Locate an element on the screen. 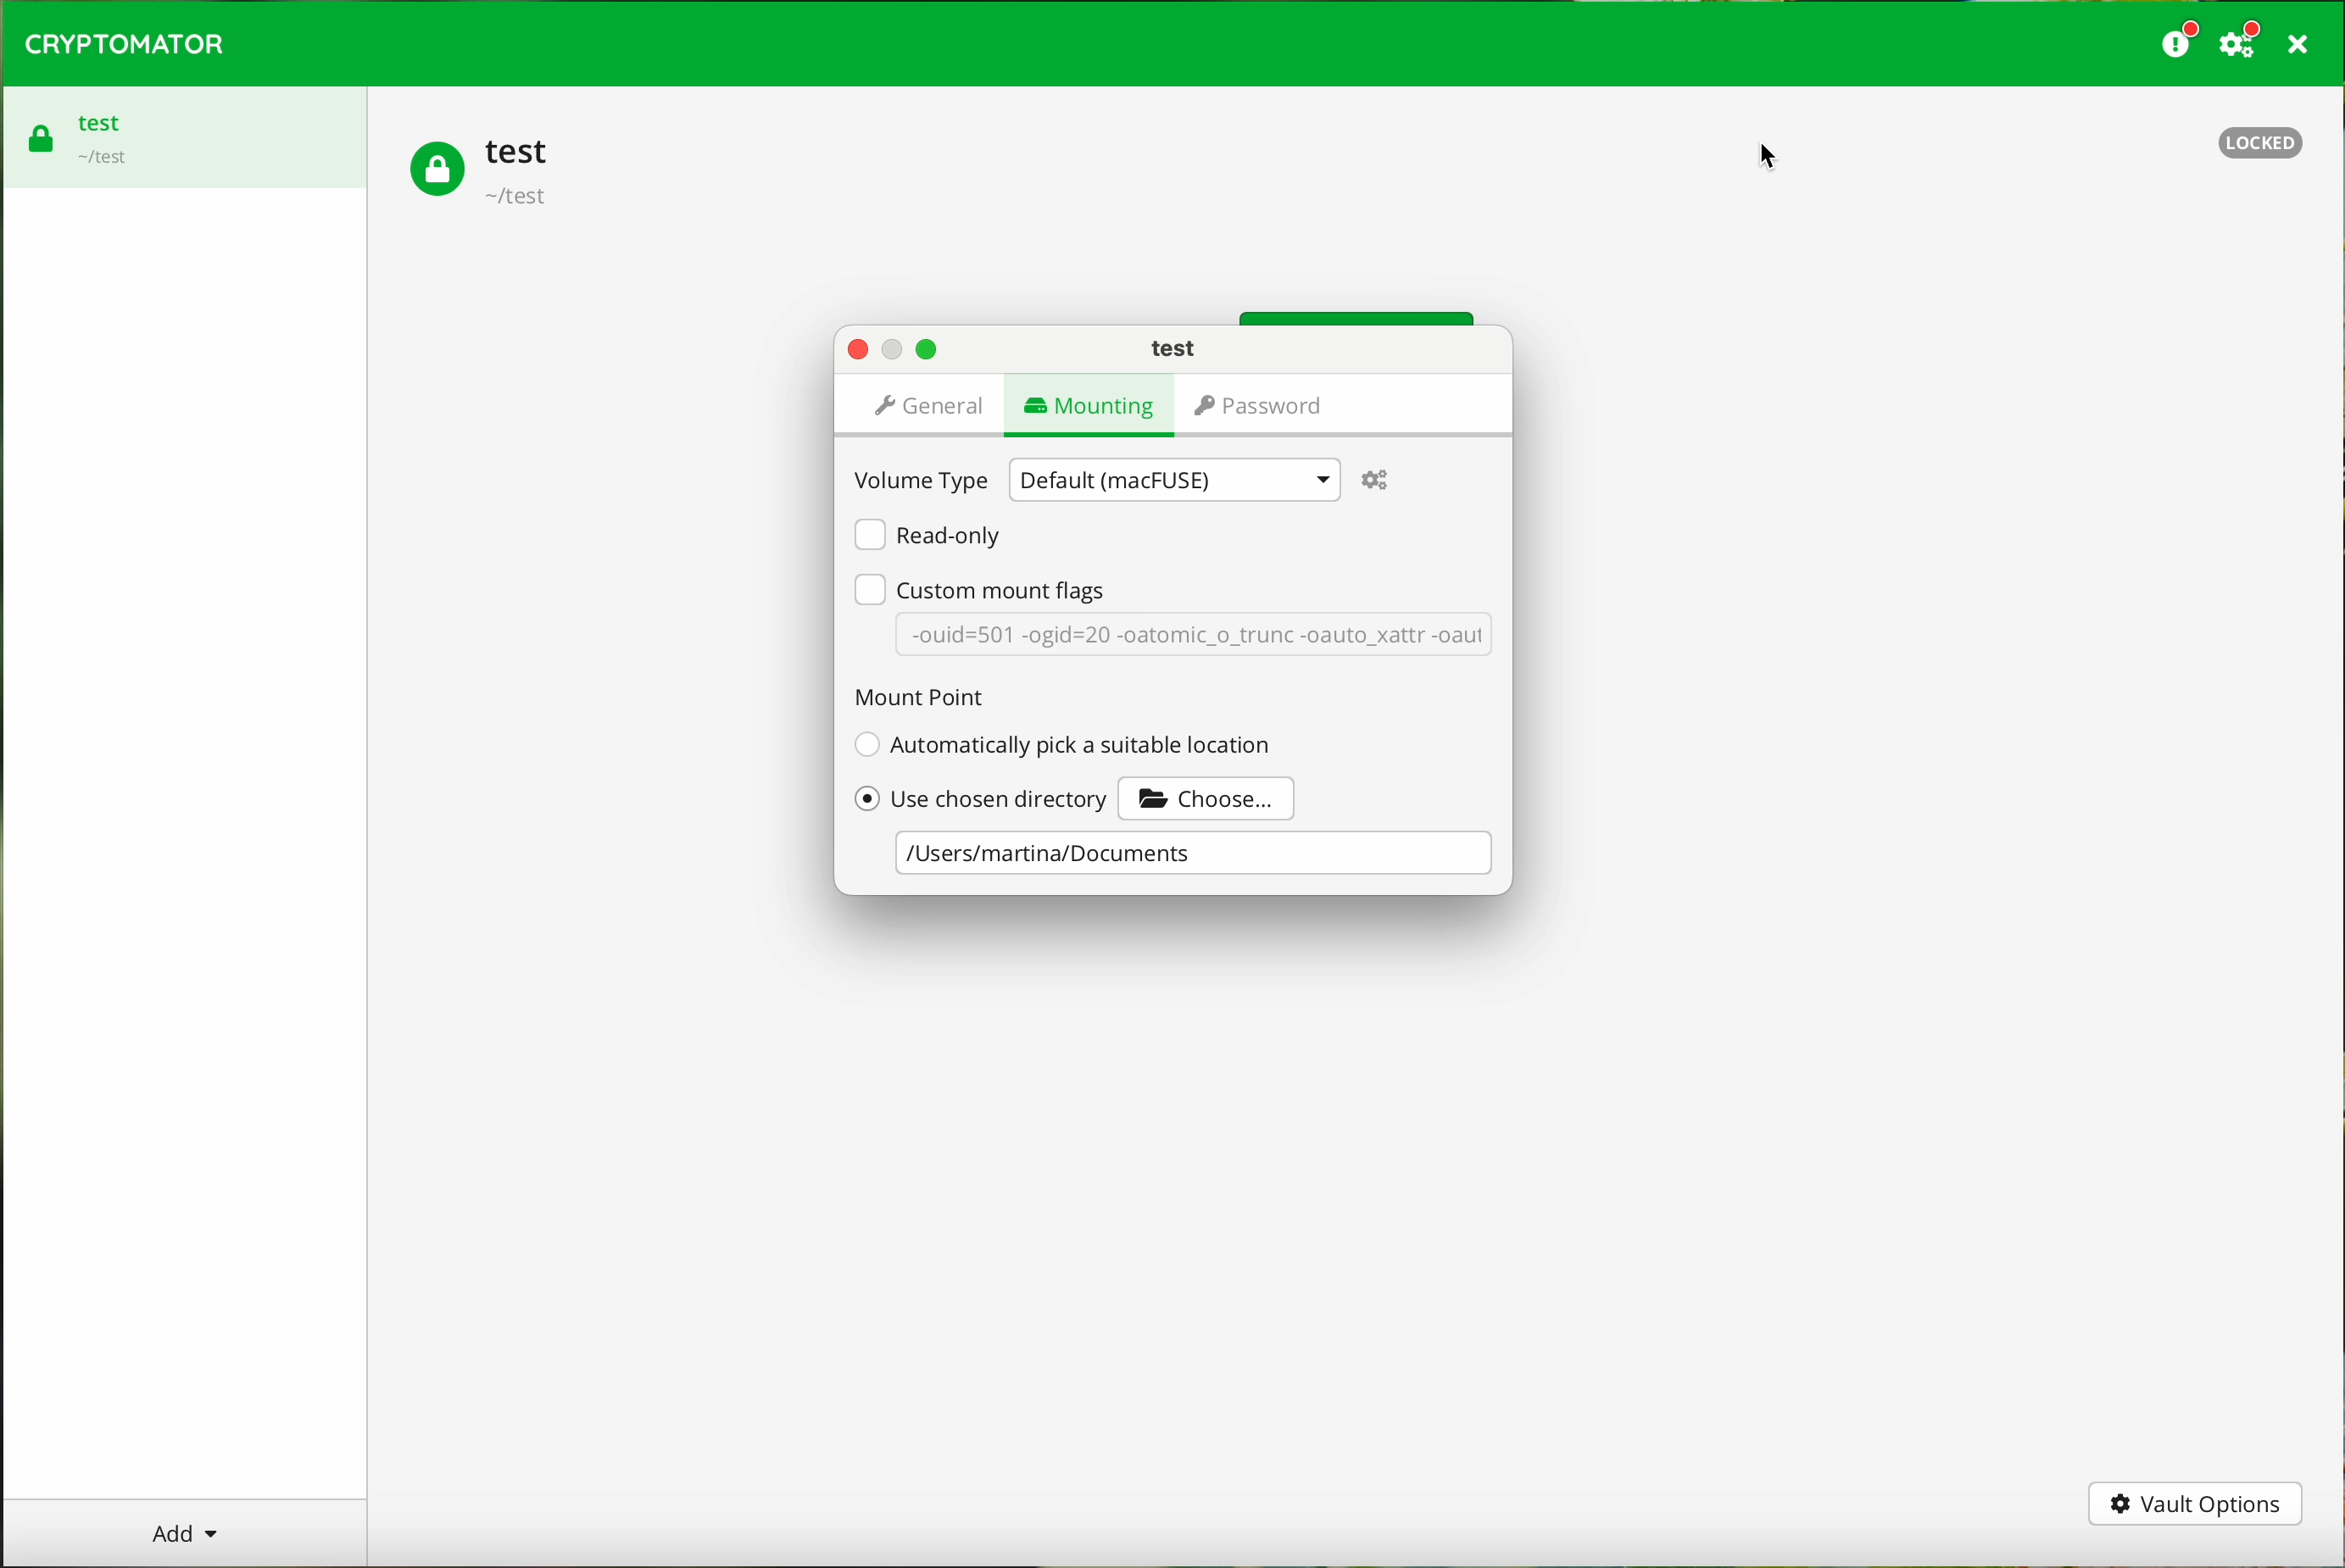 This screenshot has height=1568, width=2345. test vault is located at coordinates (488, 169).